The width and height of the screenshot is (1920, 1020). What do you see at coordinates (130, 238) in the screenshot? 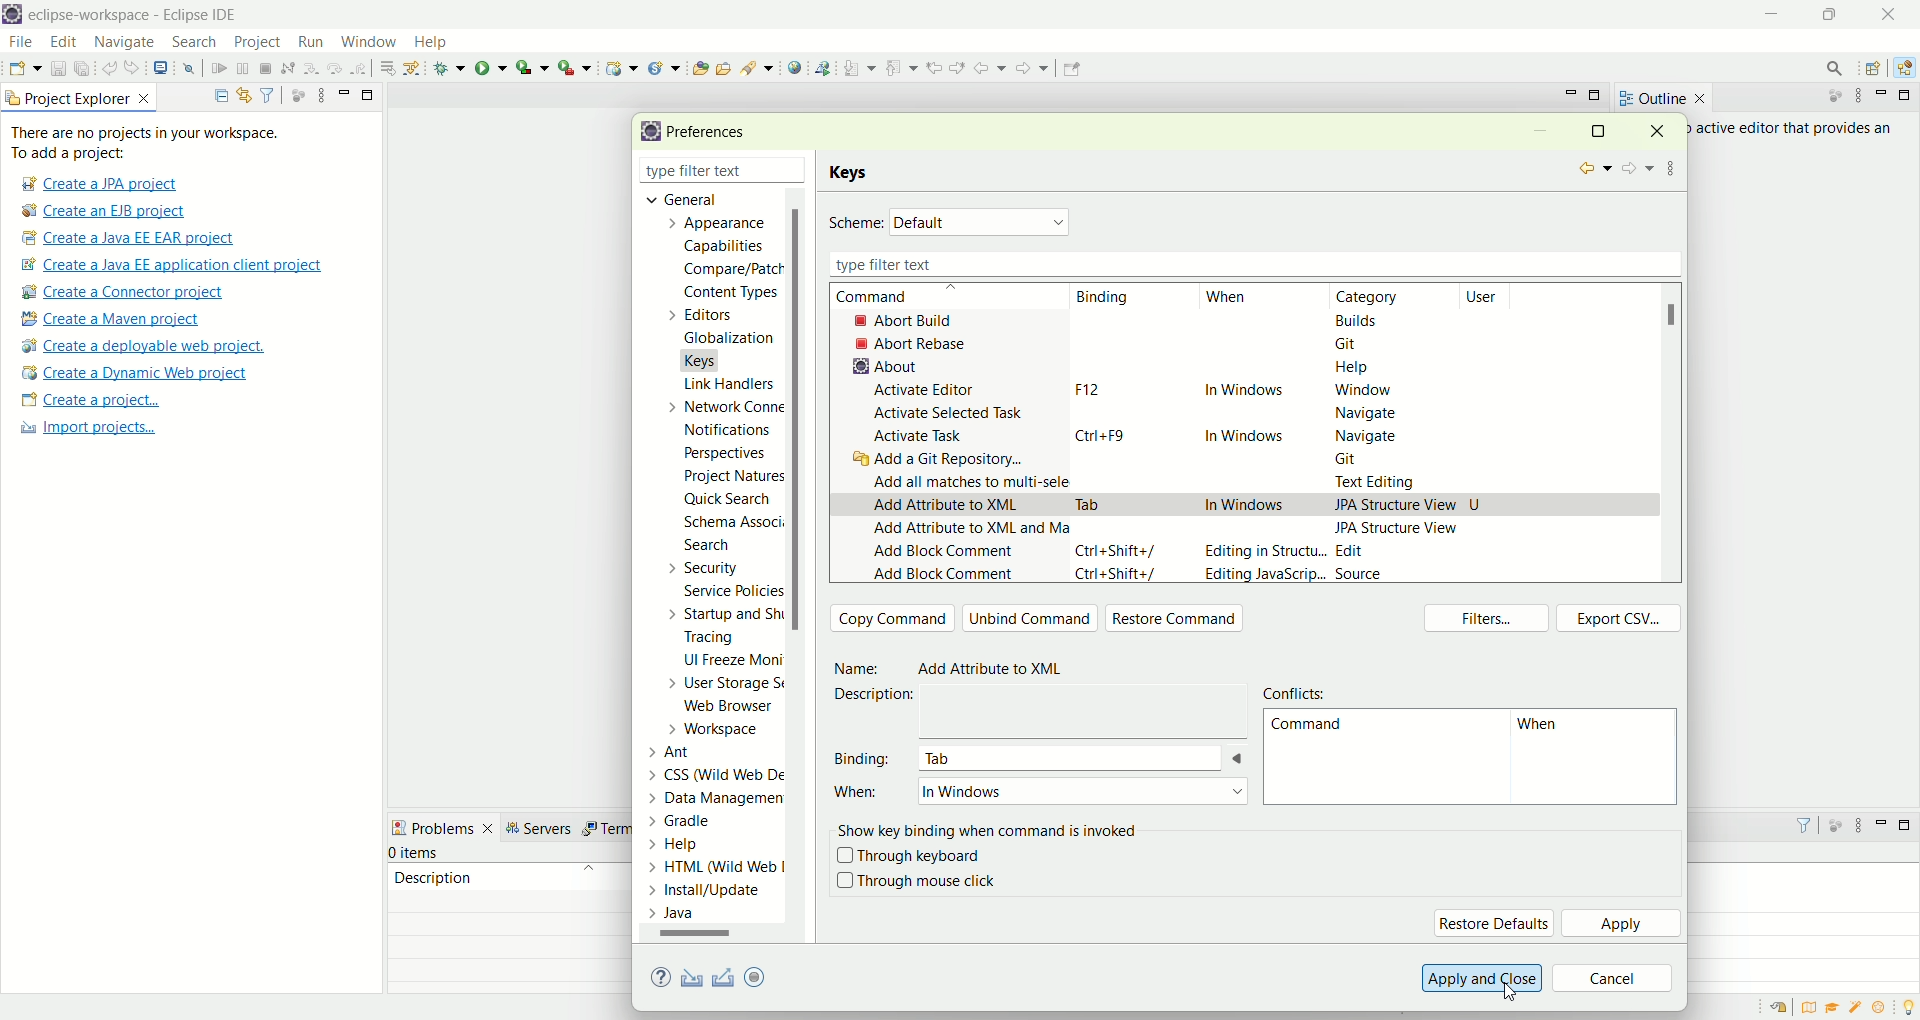
I see `create a Java EE EAR project` at bounding box center [130, 238].